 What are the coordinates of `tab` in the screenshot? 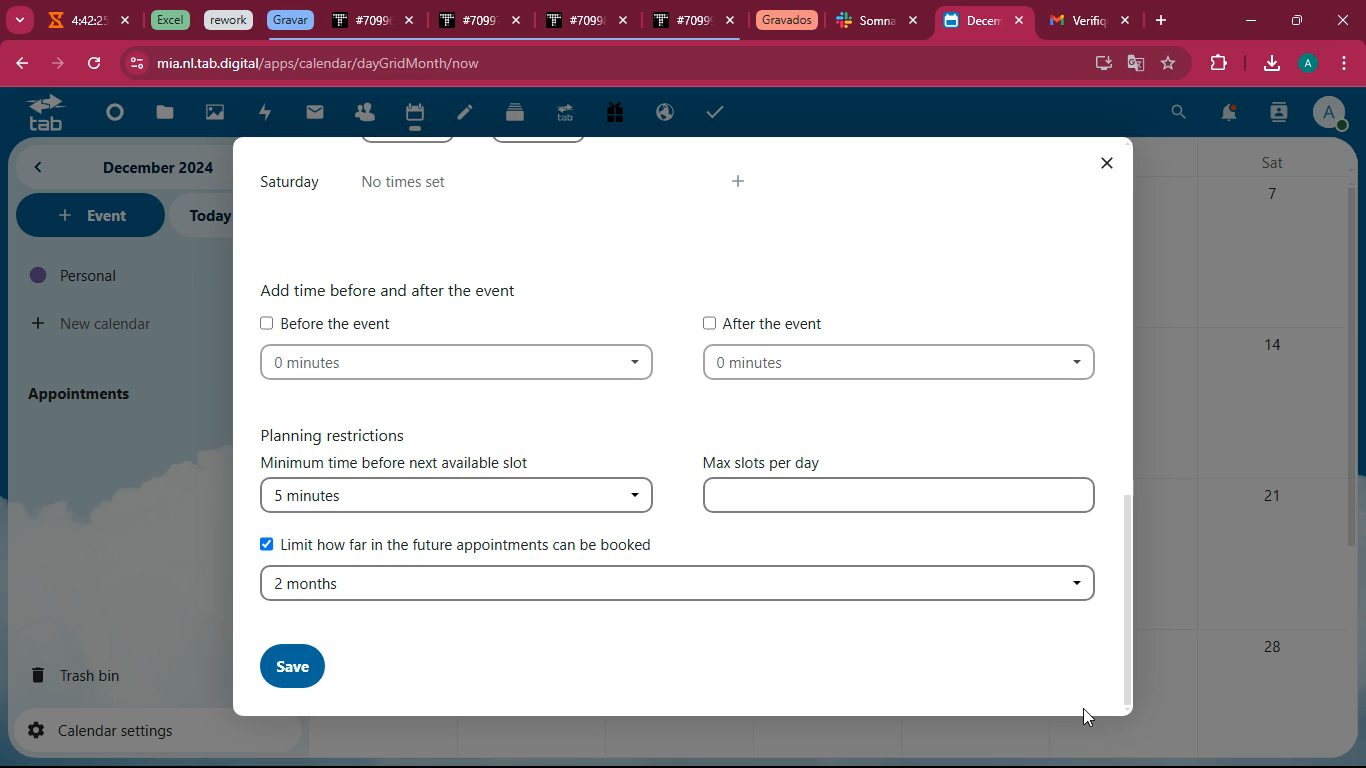 It's located at (290, 20).